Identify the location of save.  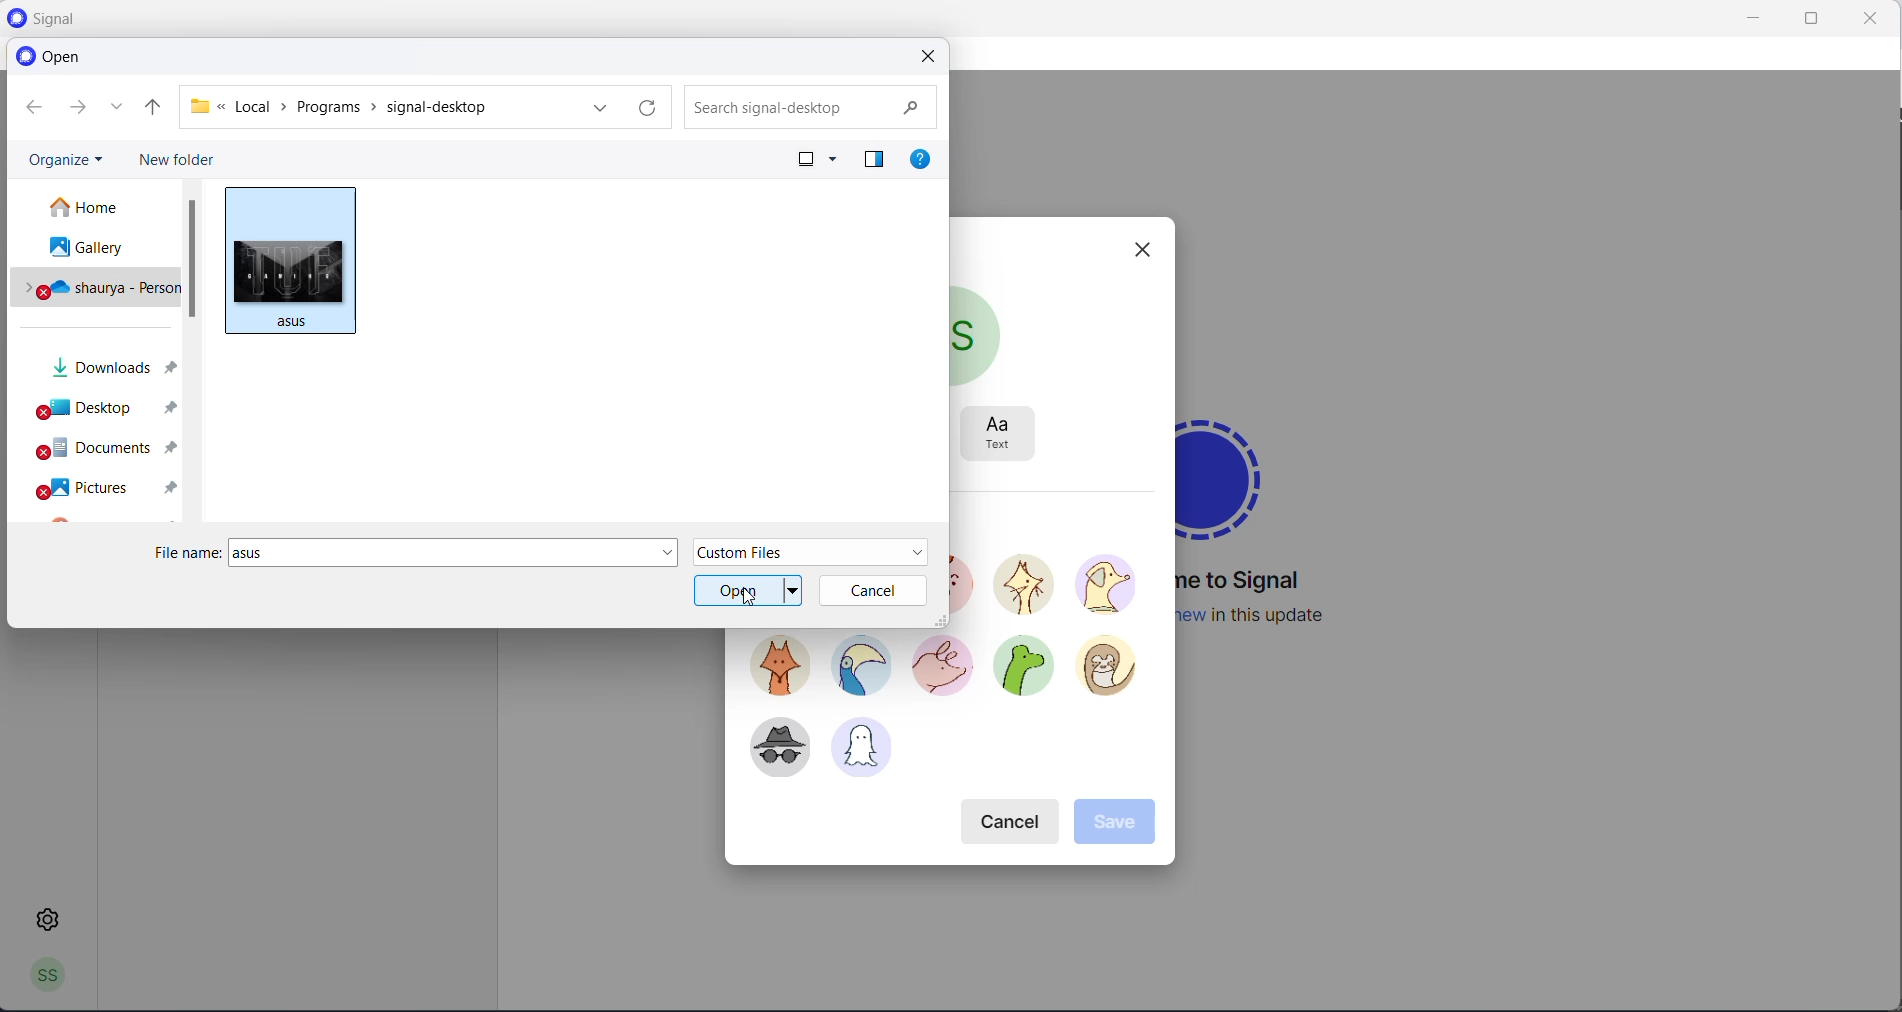
(1117, 823).